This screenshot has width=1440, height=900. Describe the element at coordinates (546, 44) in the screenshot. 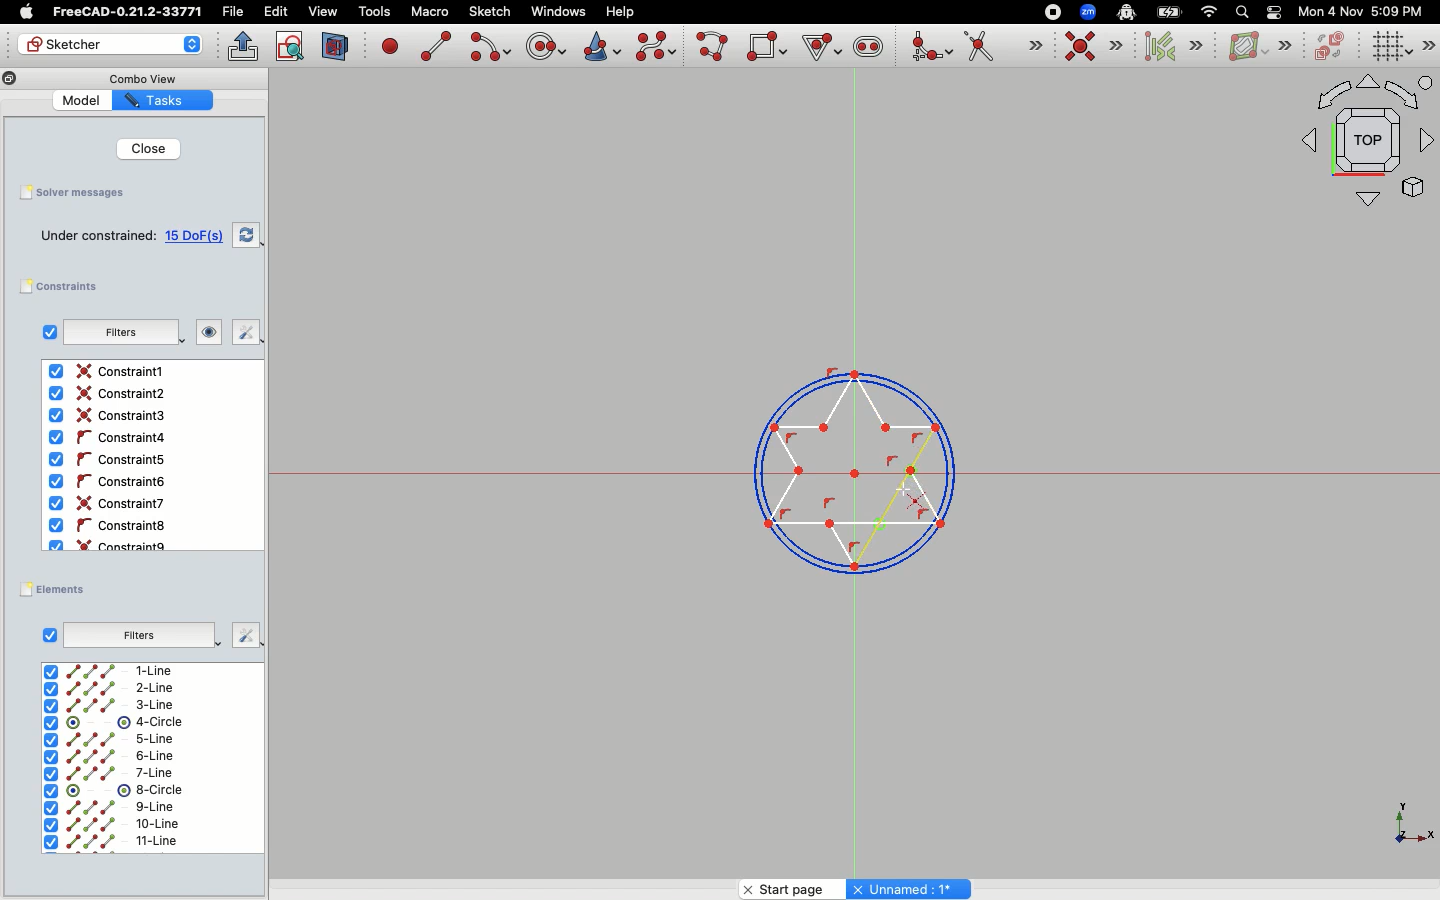

I see `Create circle` at that location.